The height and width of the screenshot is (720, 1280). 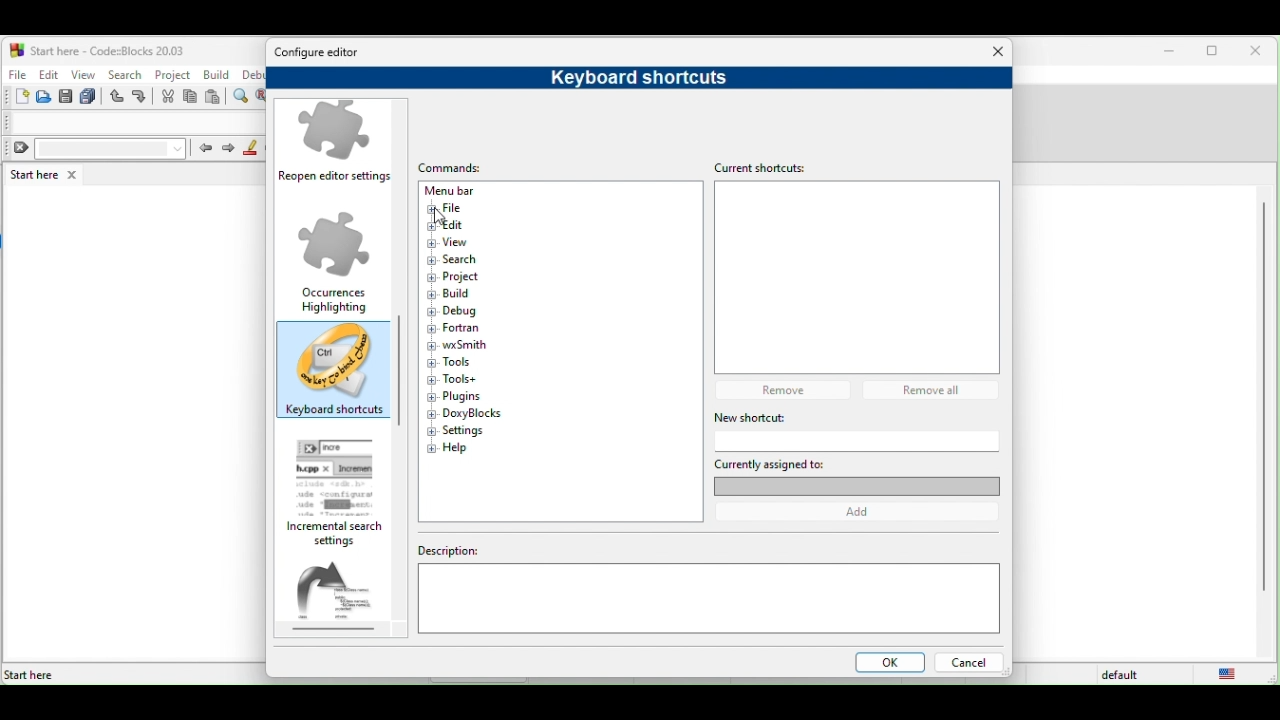 What do you see at coordinates (323, 53) in the screenshot?
I see `configure editor` at bounding box center [323, 53].